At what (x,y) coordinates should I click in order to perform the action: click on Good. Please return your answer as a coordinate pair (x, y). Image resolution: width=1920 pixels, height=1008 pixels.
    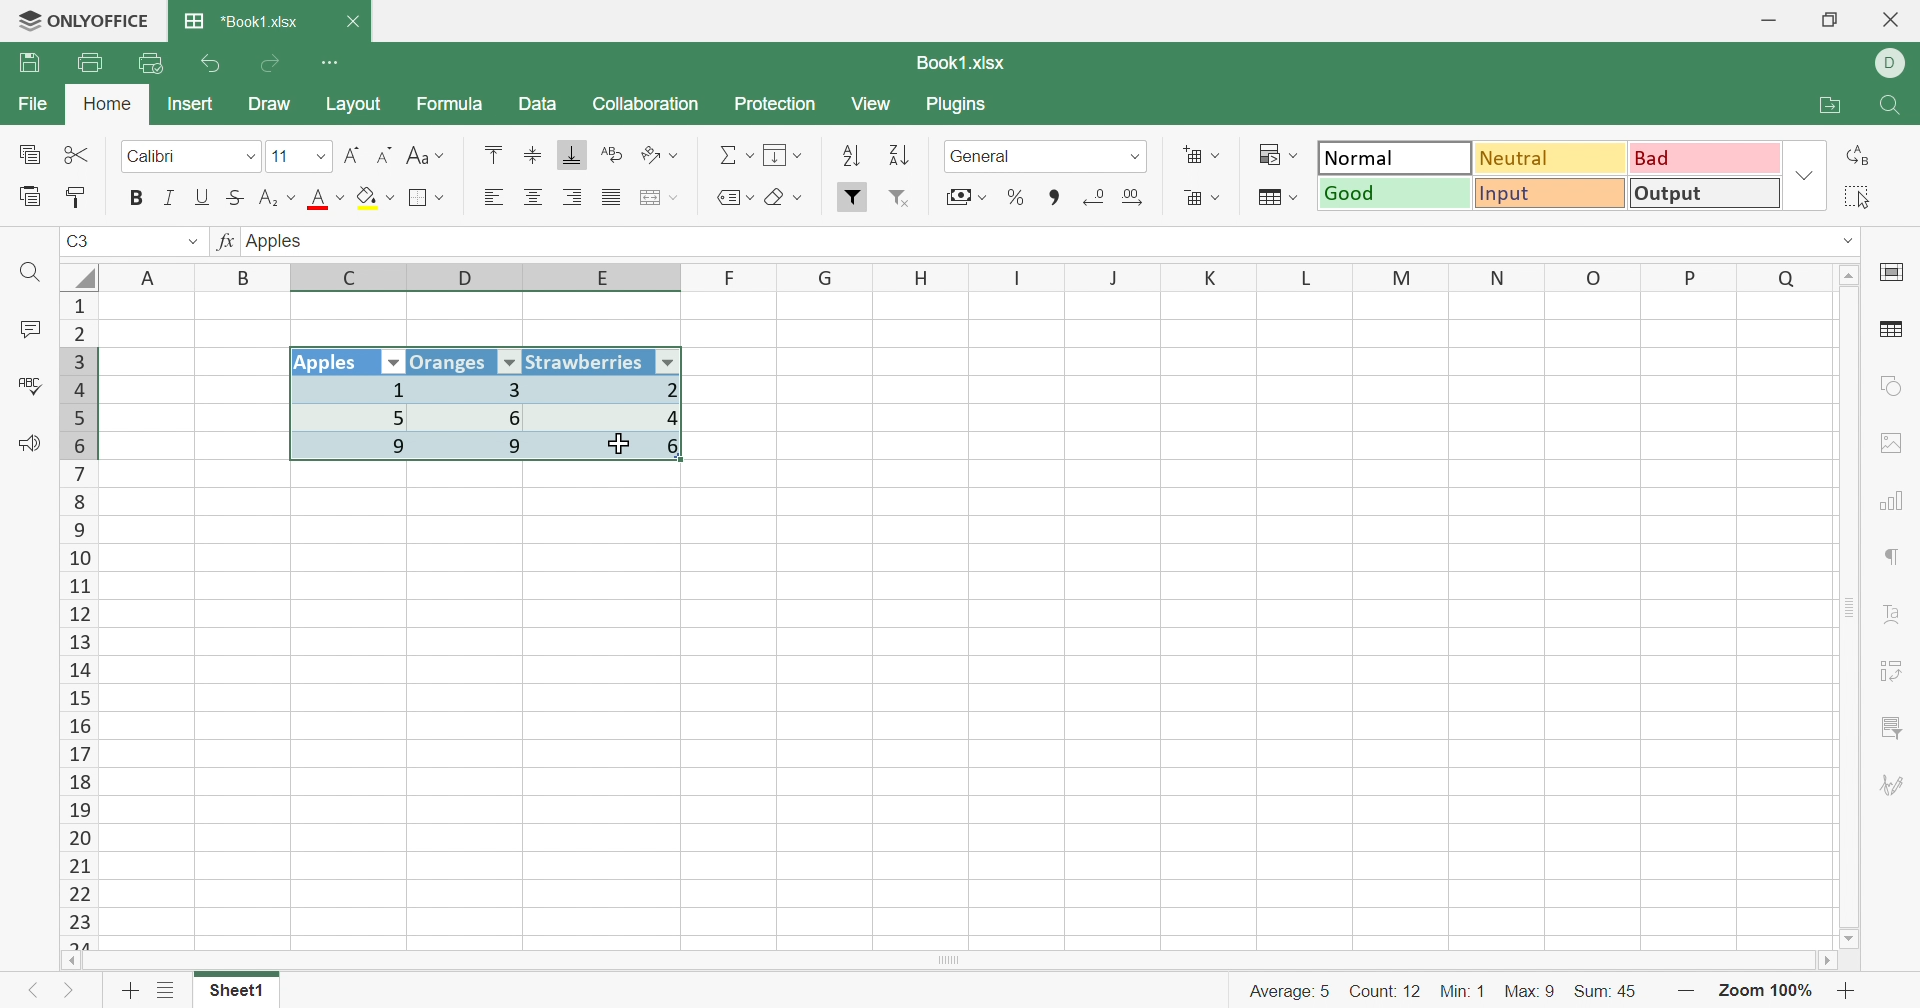
    Looking at the image, I should click on (1396, 194).